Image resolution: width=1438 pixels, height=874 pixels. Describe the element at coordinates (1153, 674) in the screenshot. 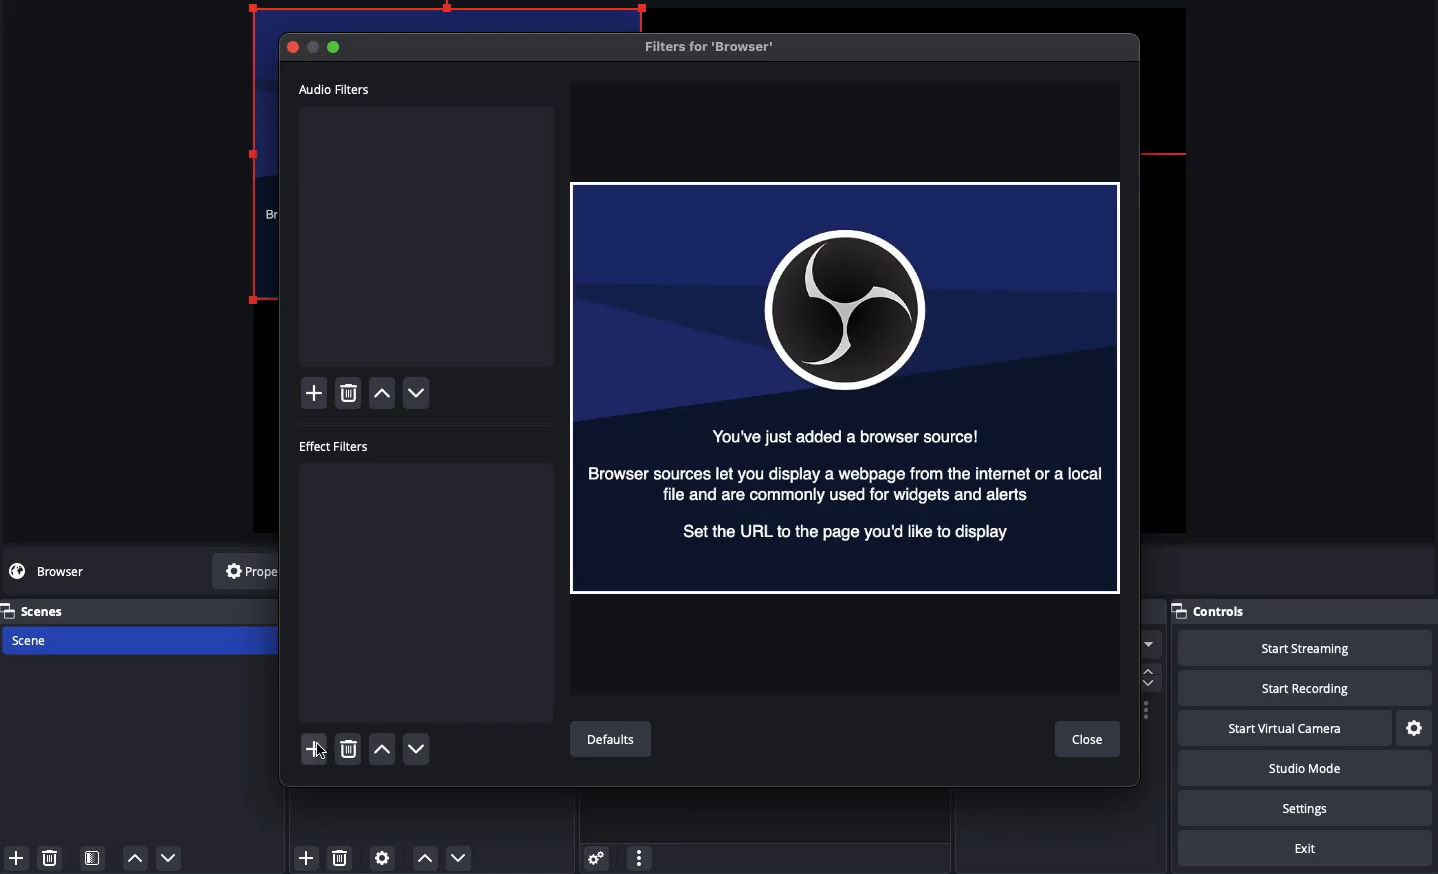

I see `scroll` at that location.